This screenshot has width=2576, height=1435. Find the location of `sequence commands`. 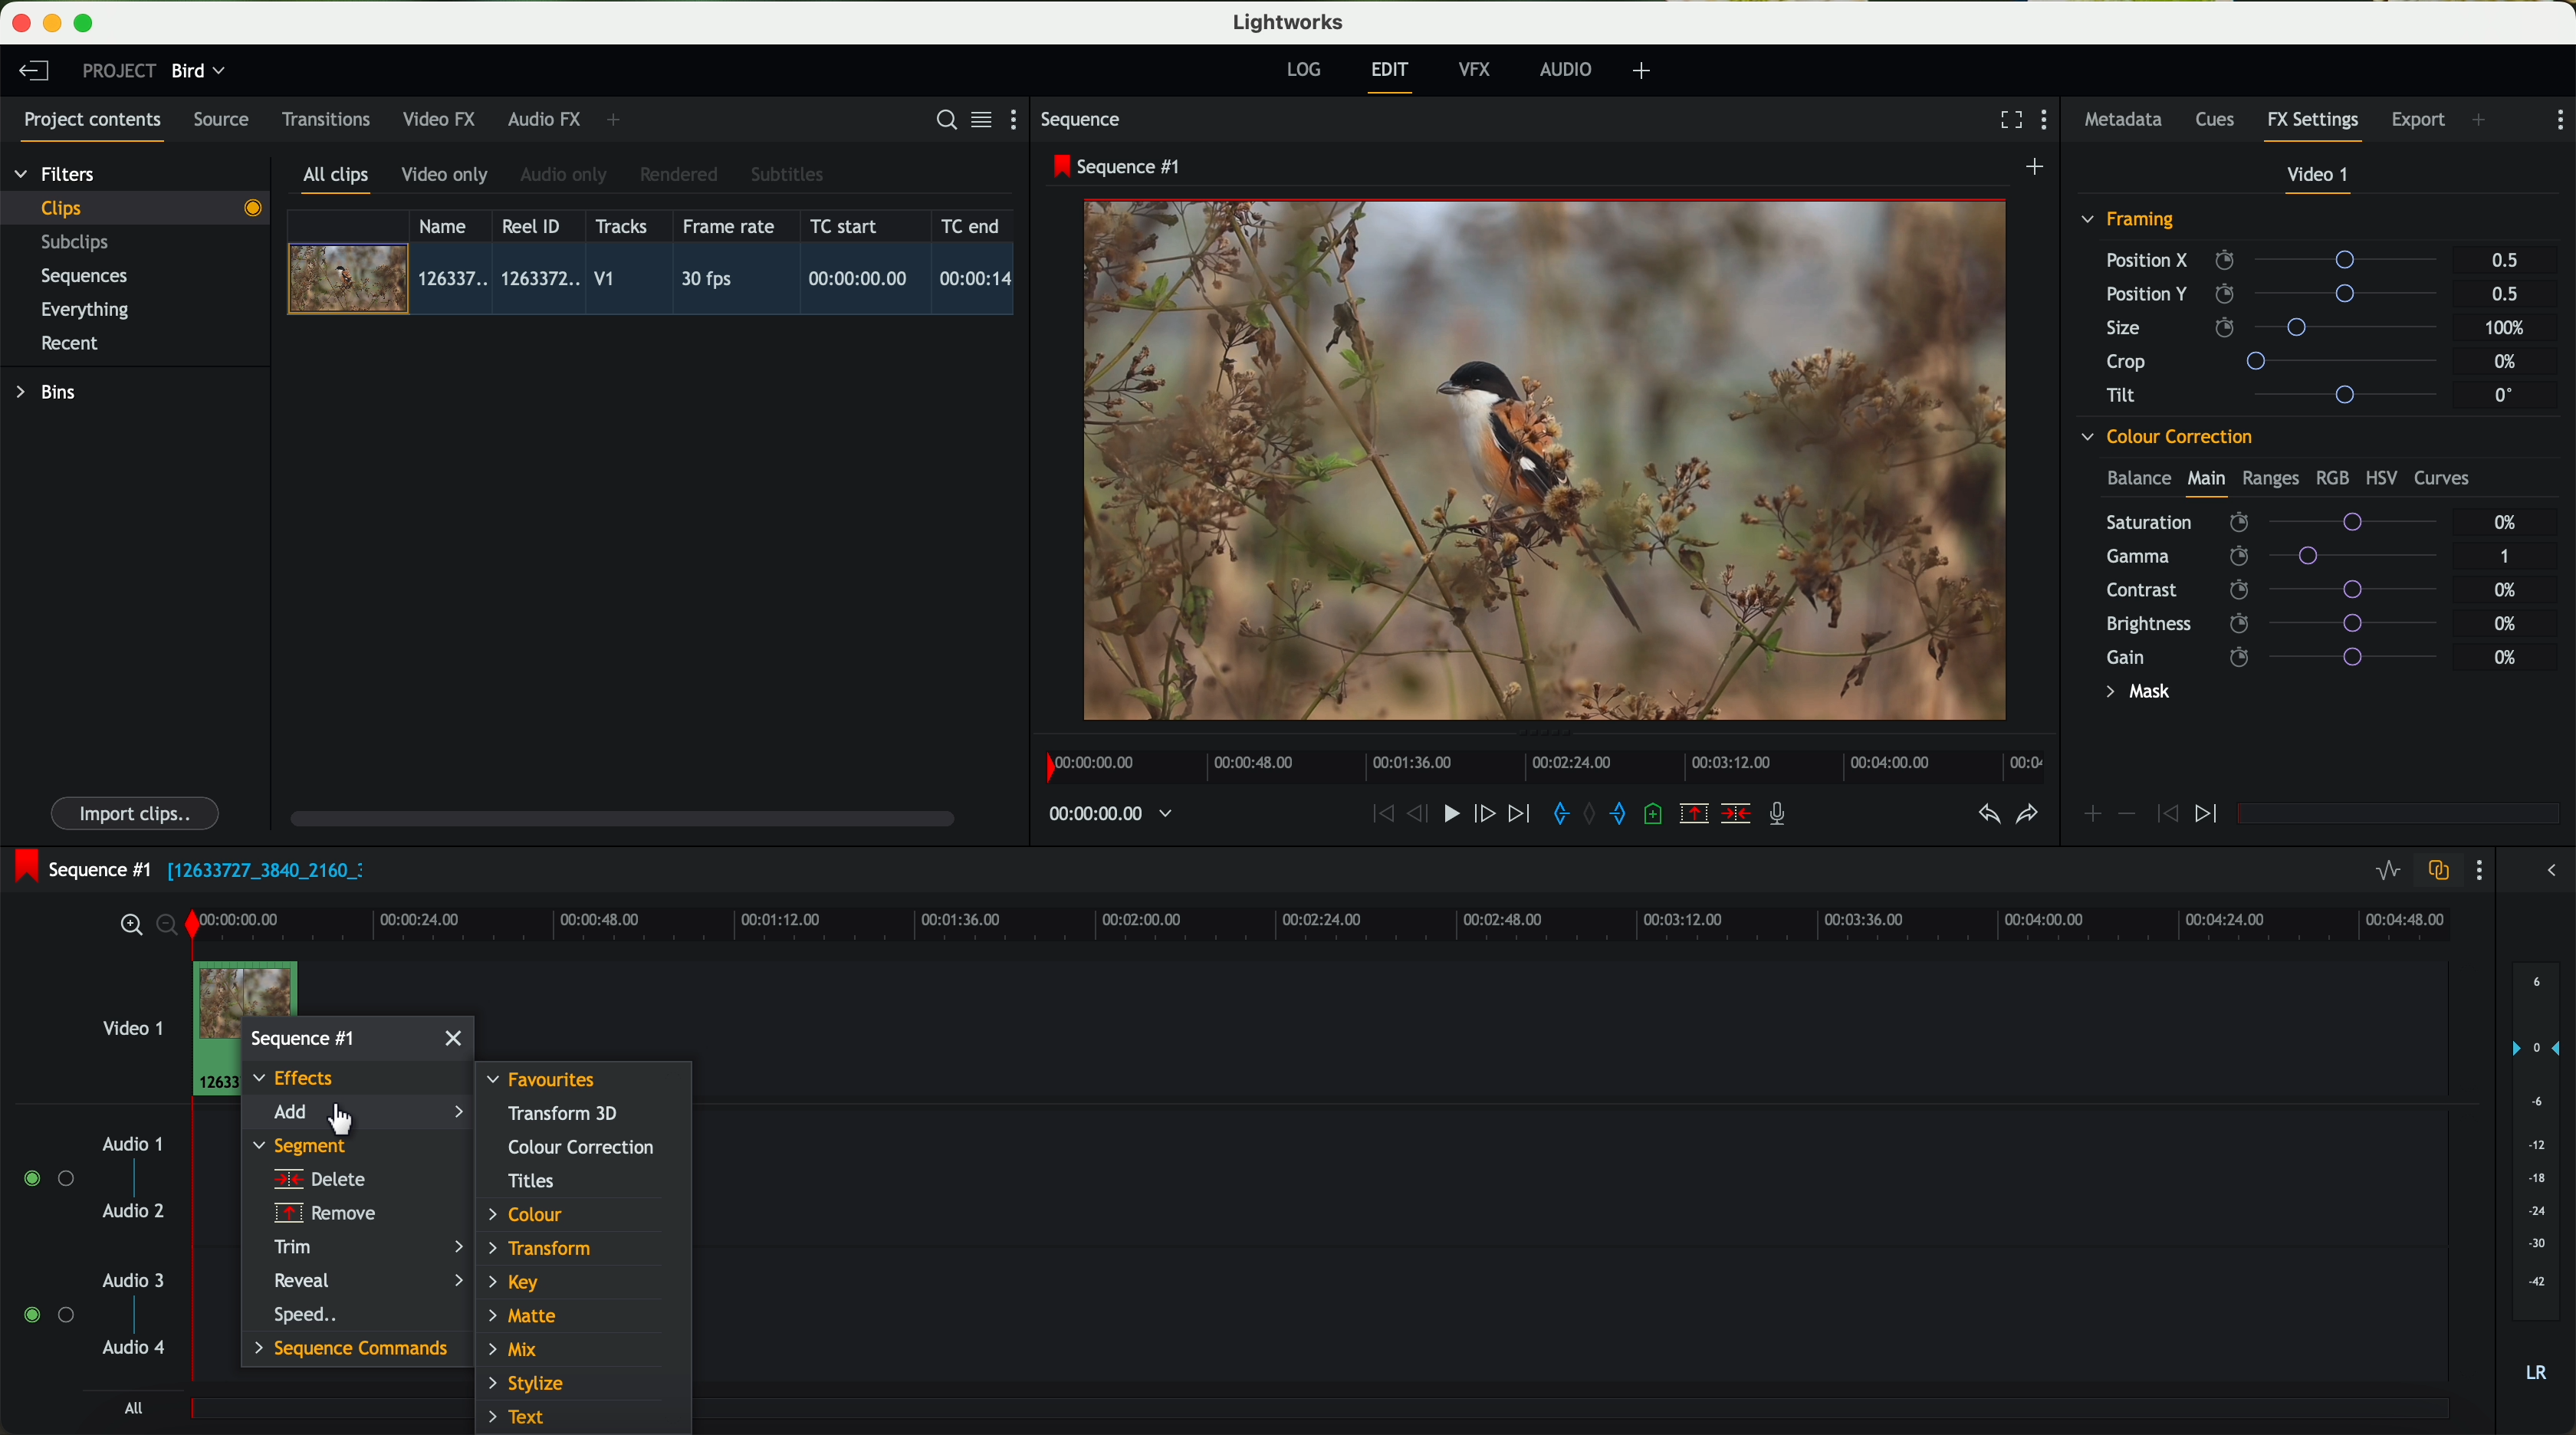

sequence commands is located at coordinates (358, 1351).